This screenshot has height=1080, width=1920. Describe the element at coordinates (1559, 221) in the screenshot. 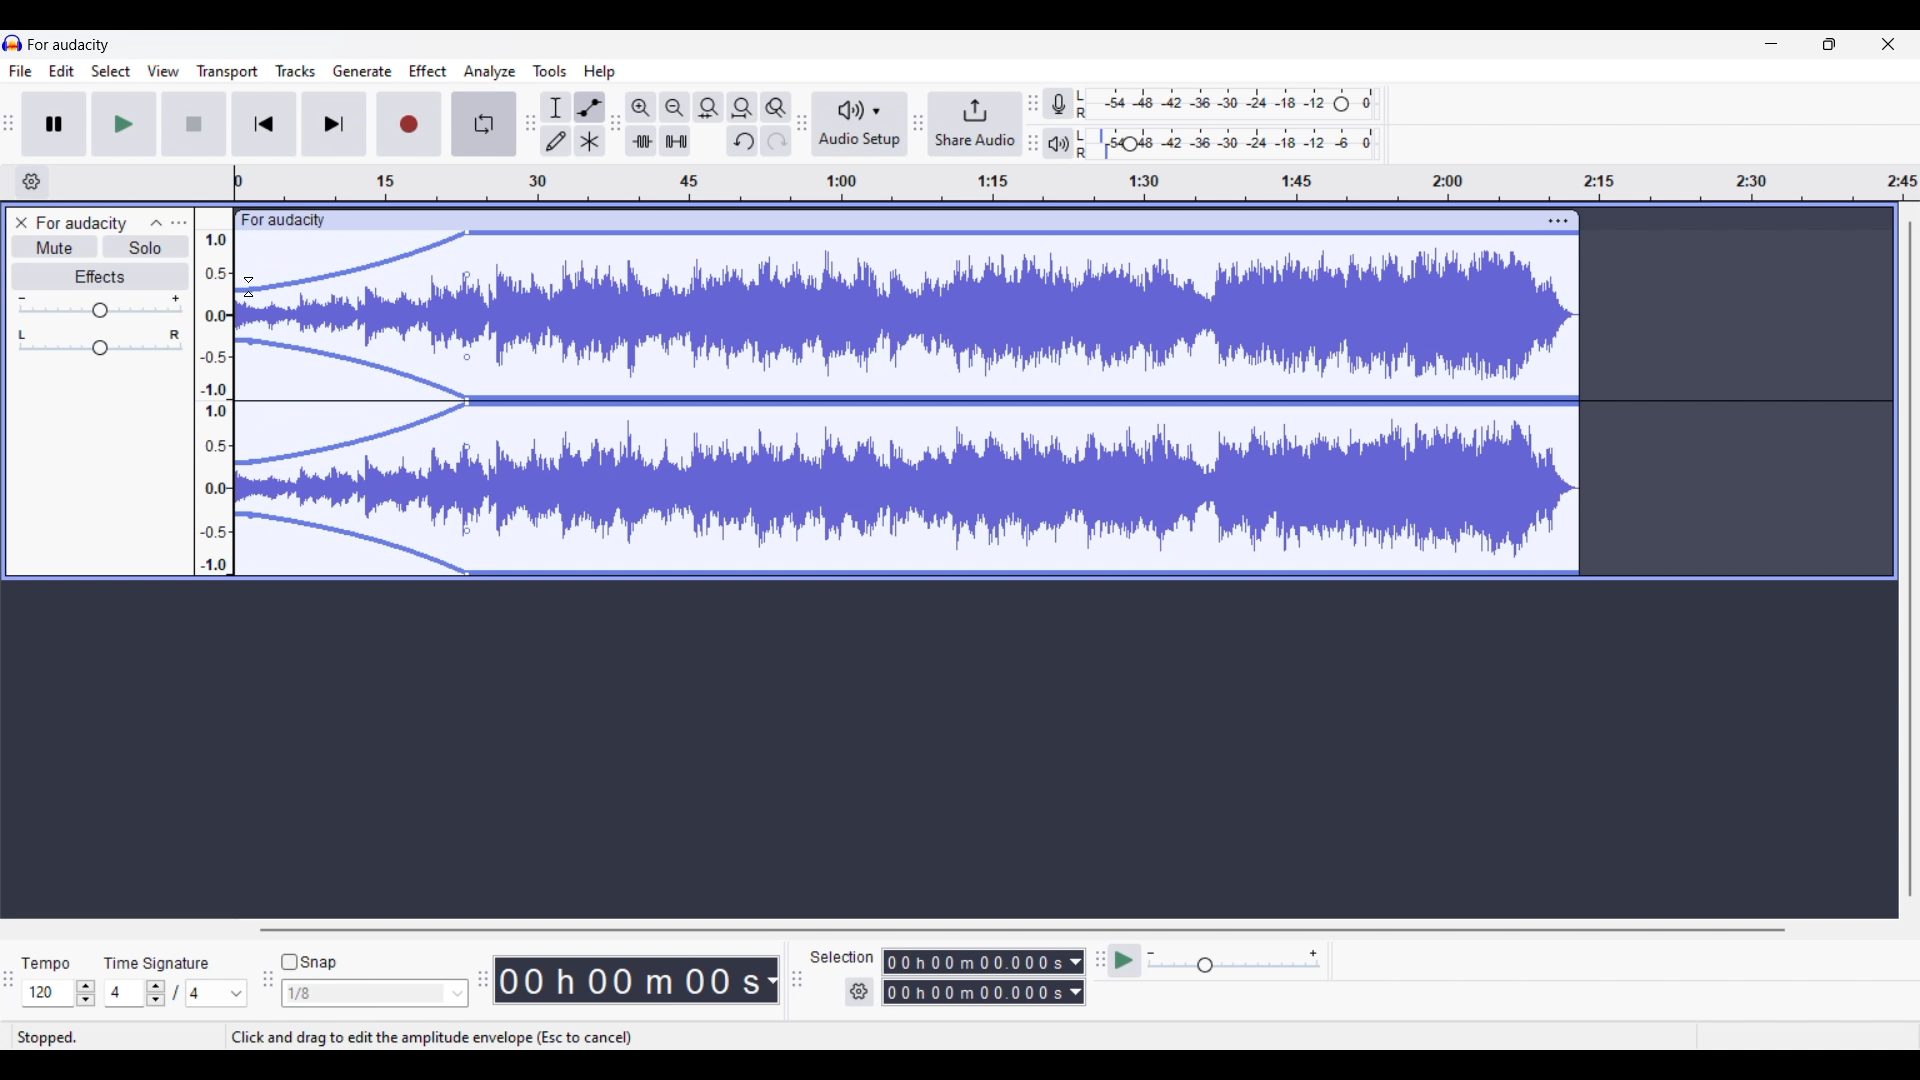

I see `Track settings` at that location.